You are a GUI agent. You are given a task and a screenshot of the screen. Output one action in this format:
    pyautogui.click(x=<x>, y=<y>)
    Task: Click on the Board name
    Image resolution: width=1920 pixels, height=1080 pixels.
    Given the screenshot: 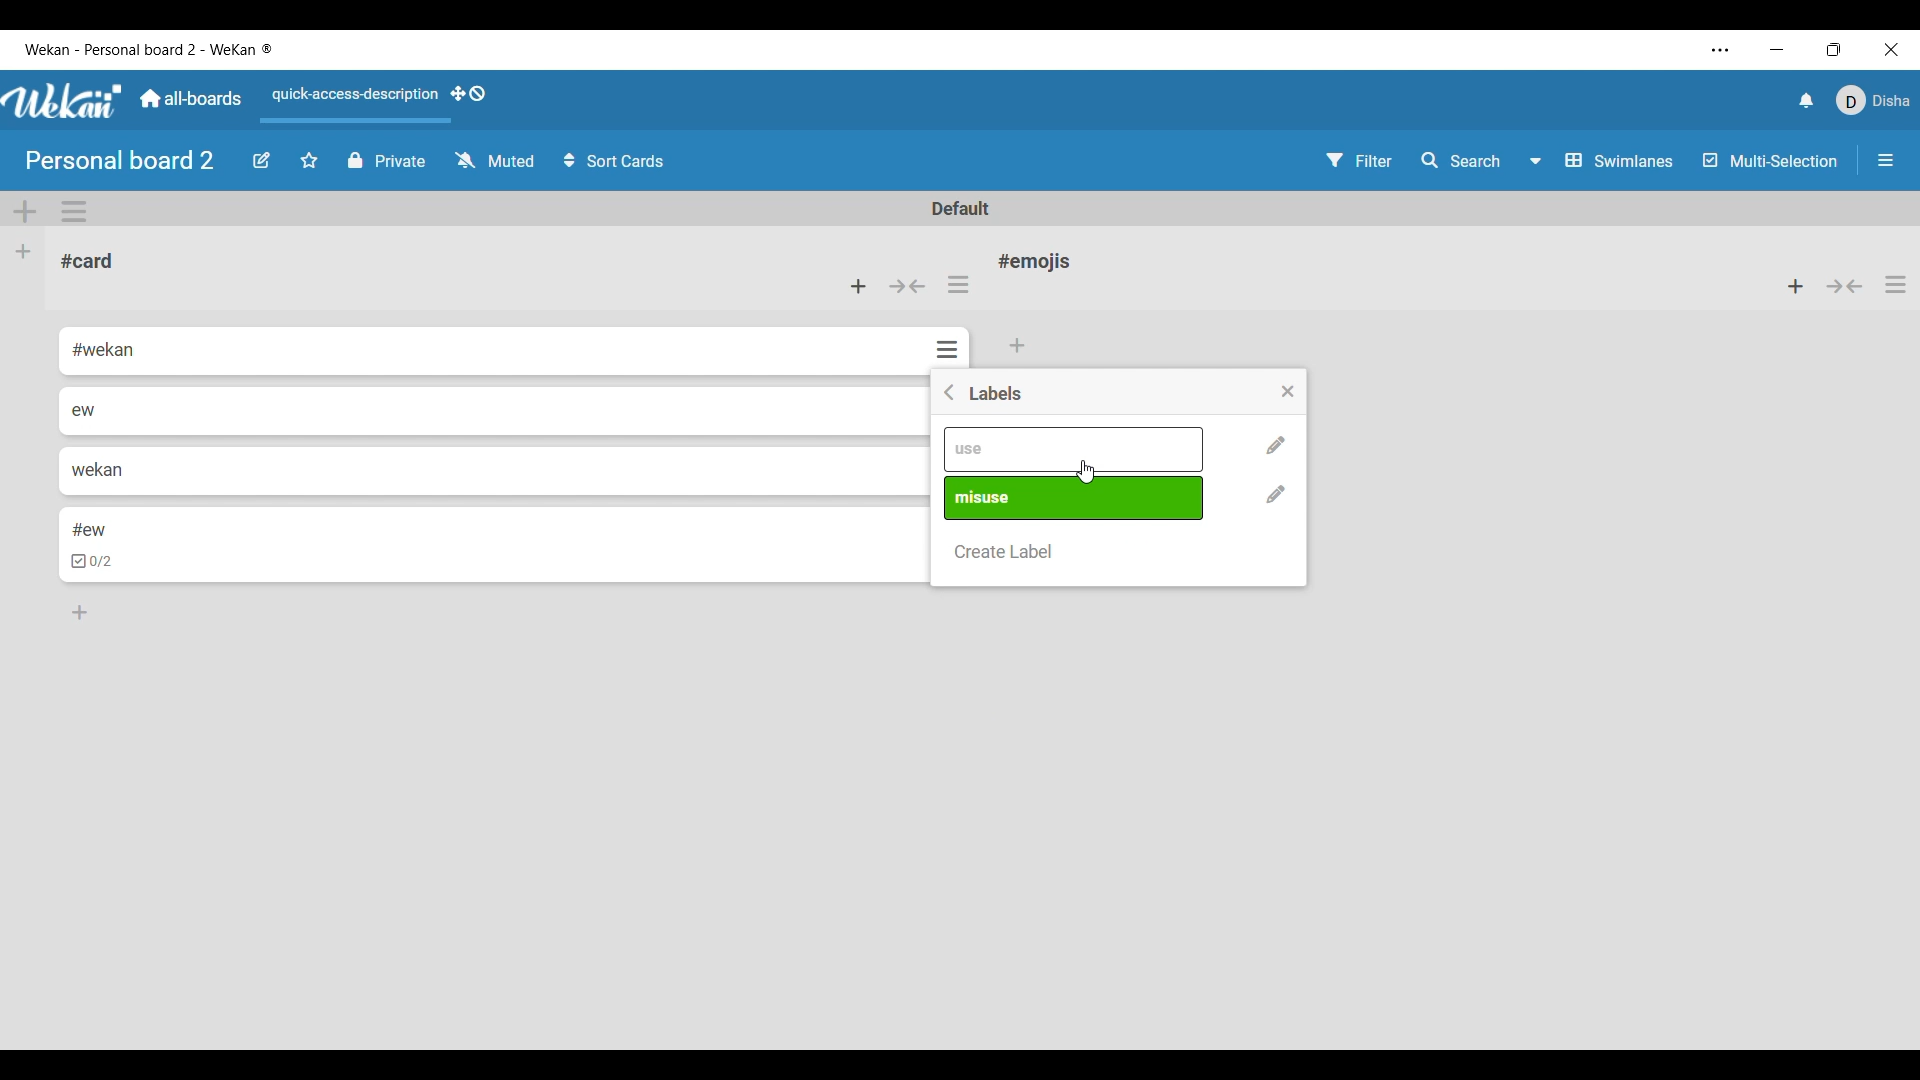 What is the action you would take?
    pyautogui.click(x=119, y=160)
    